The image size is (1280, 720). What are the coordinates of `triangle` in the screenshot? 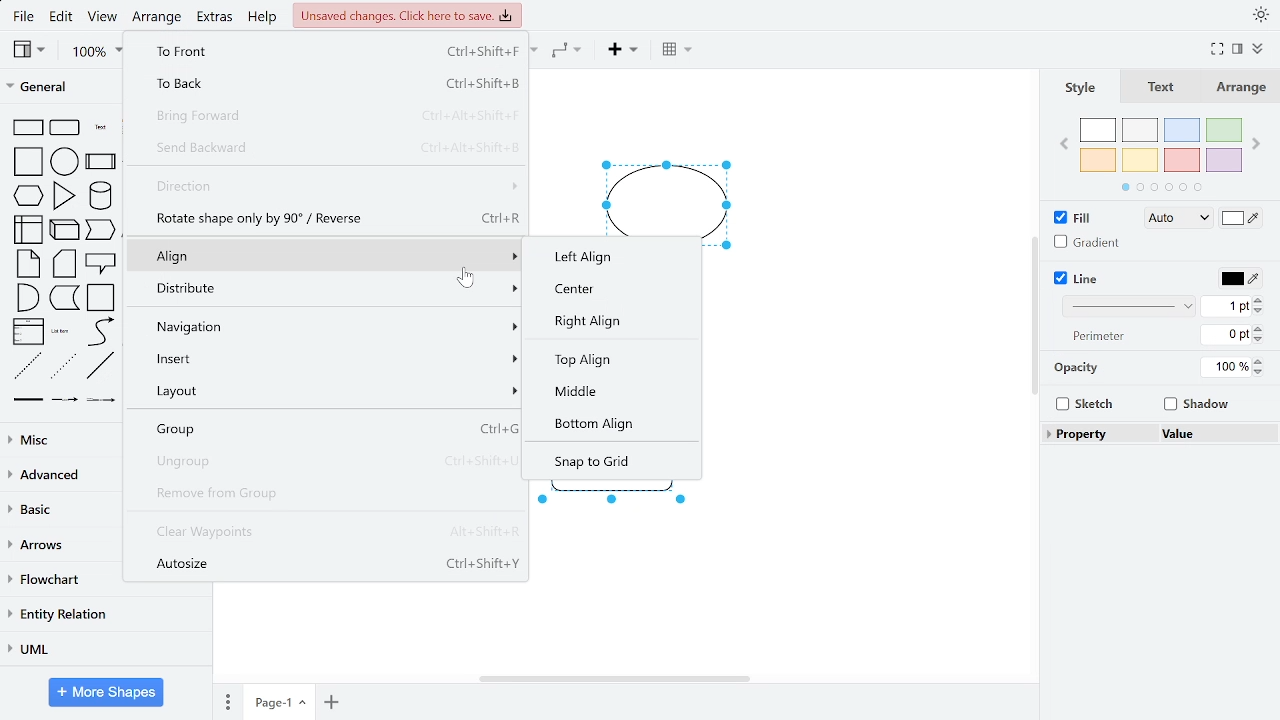 It's located at (64, 196).